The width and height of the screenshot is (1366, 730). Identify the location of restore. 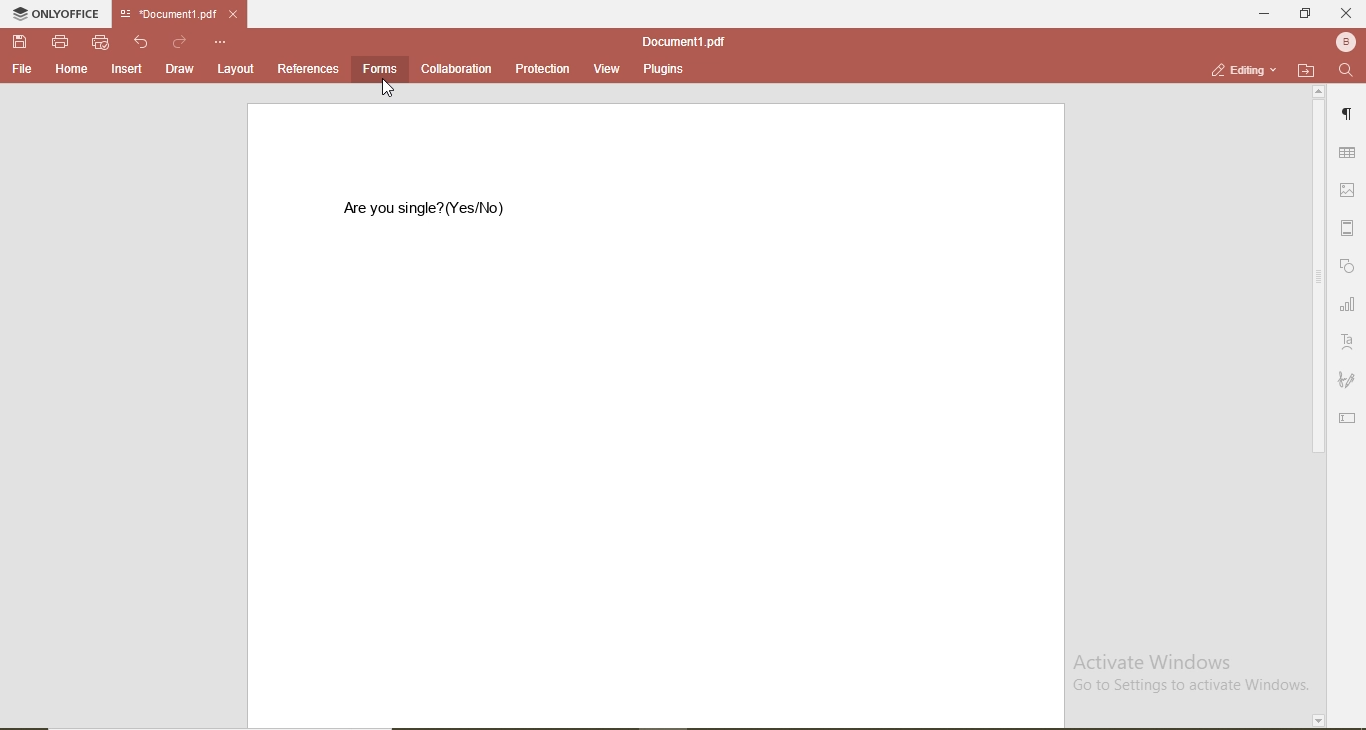
(1308, 16).